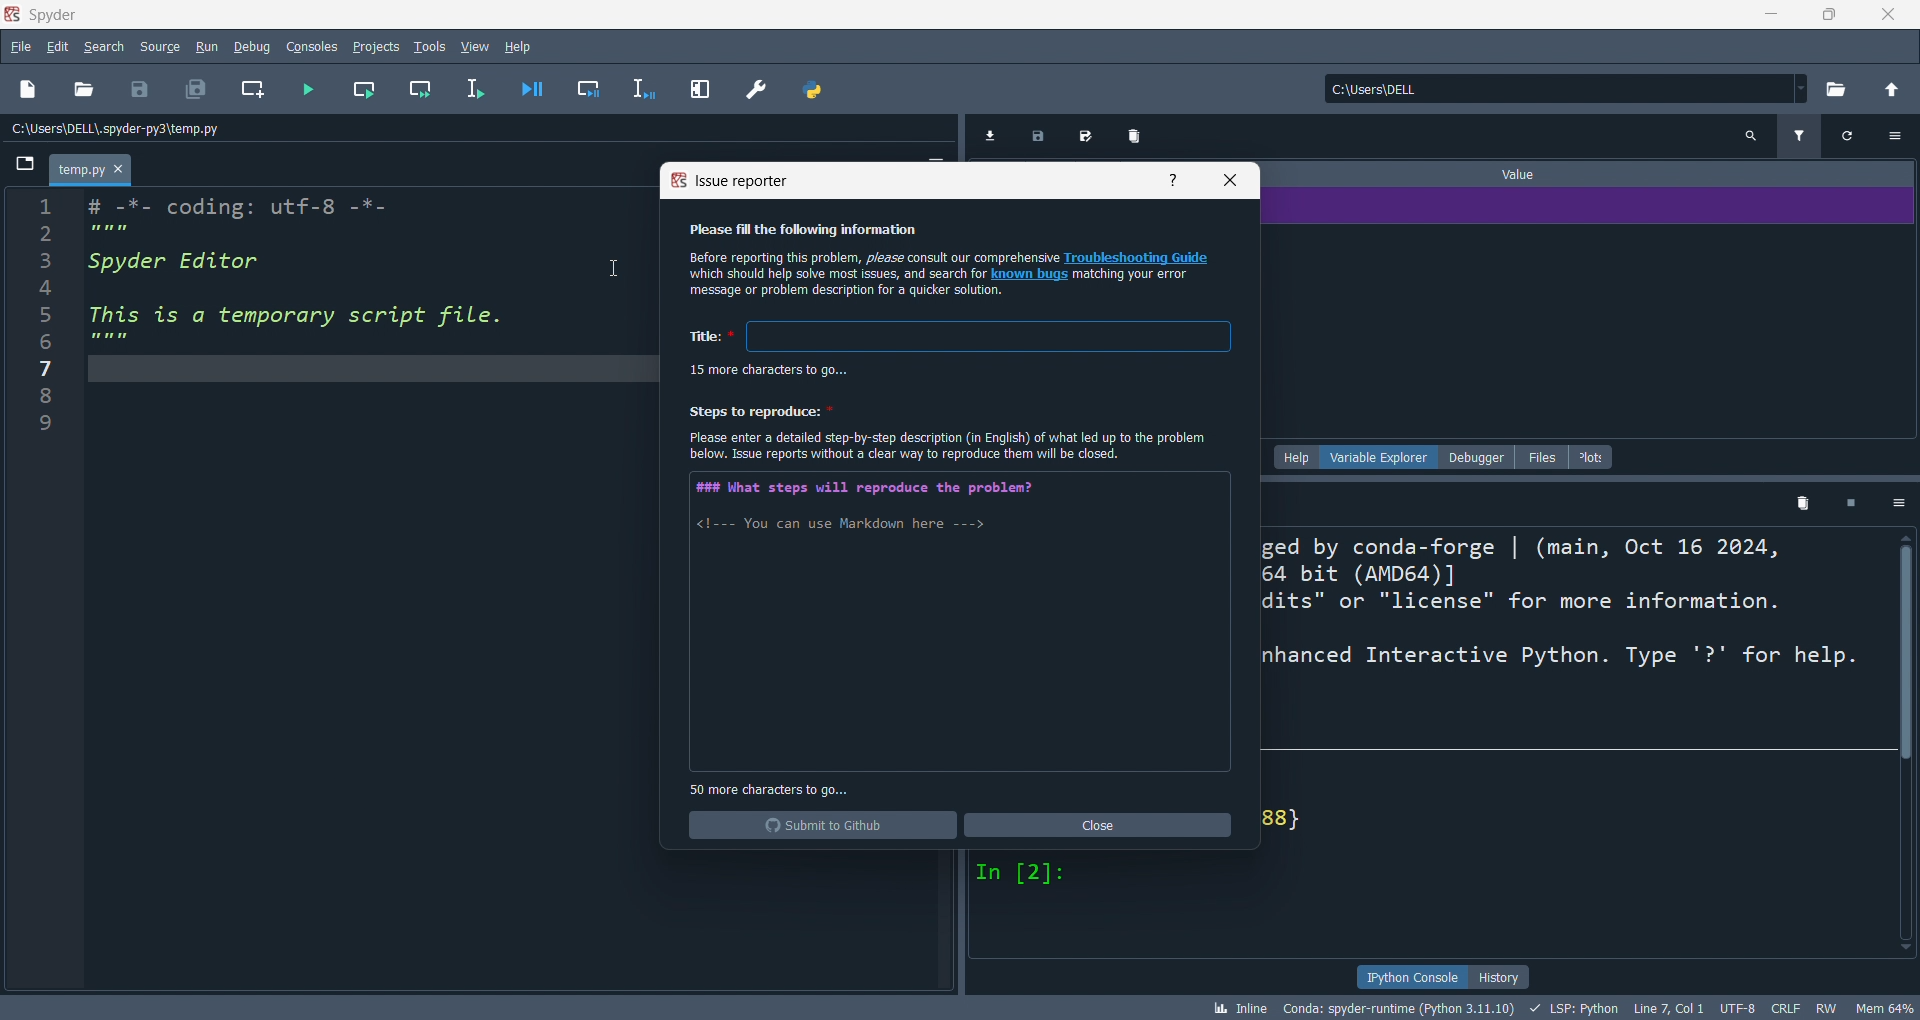 The image size is (1920, 1020). Describe the element at coordinates (375, 47) in the screenshot. I see `projects` at that location.